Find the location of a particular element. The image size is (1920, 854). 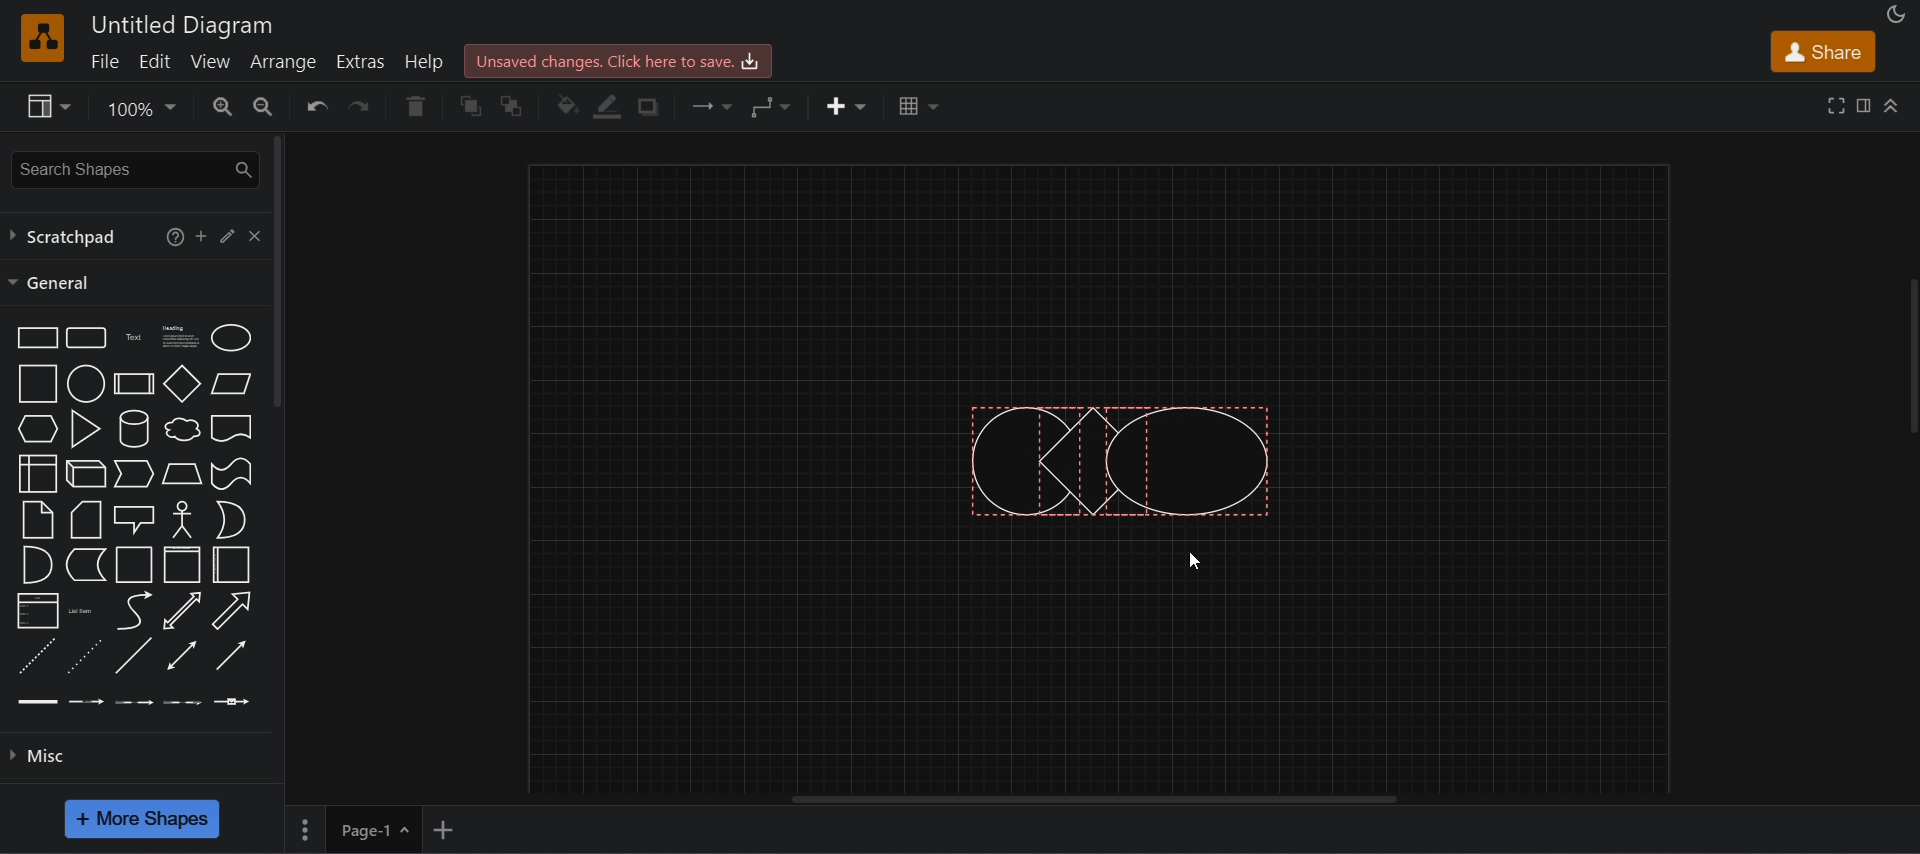

cylinder is located at coordinates (132, 428).